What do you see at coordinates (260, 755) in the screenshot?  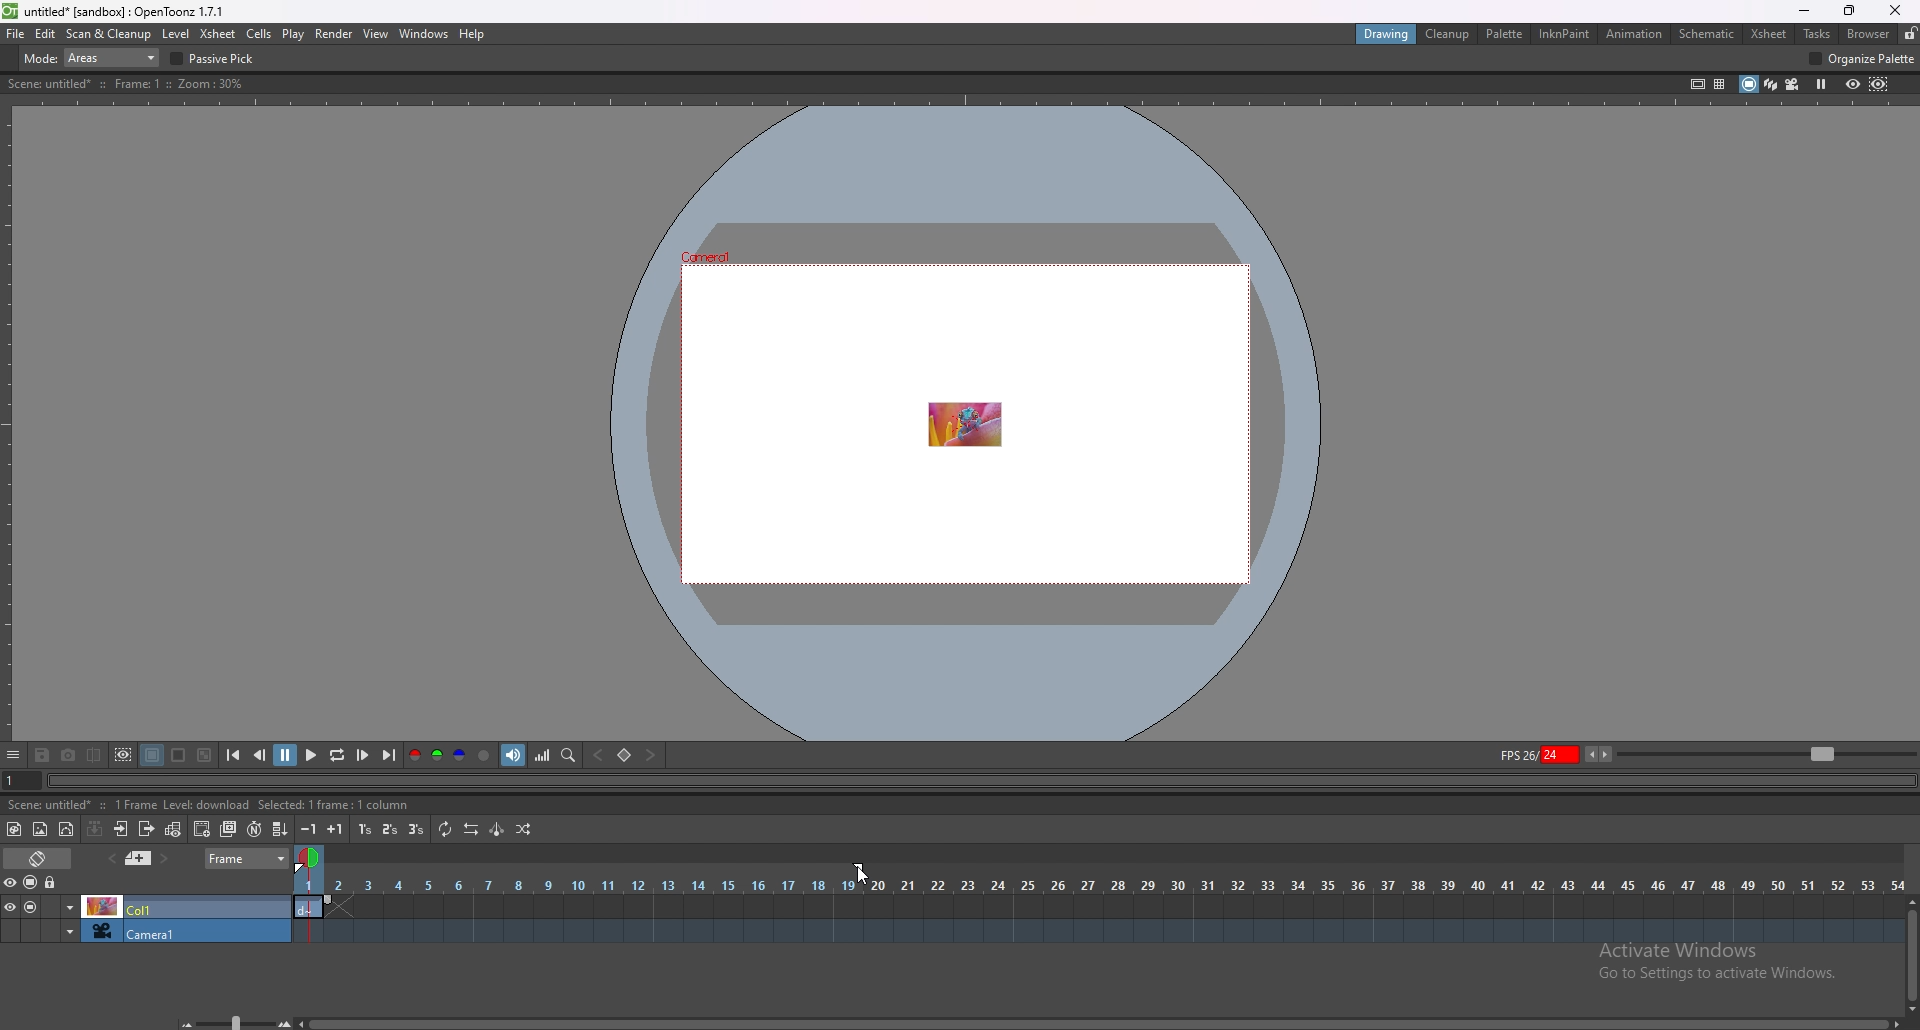 I see `previous` at bounding box center [260, 755].